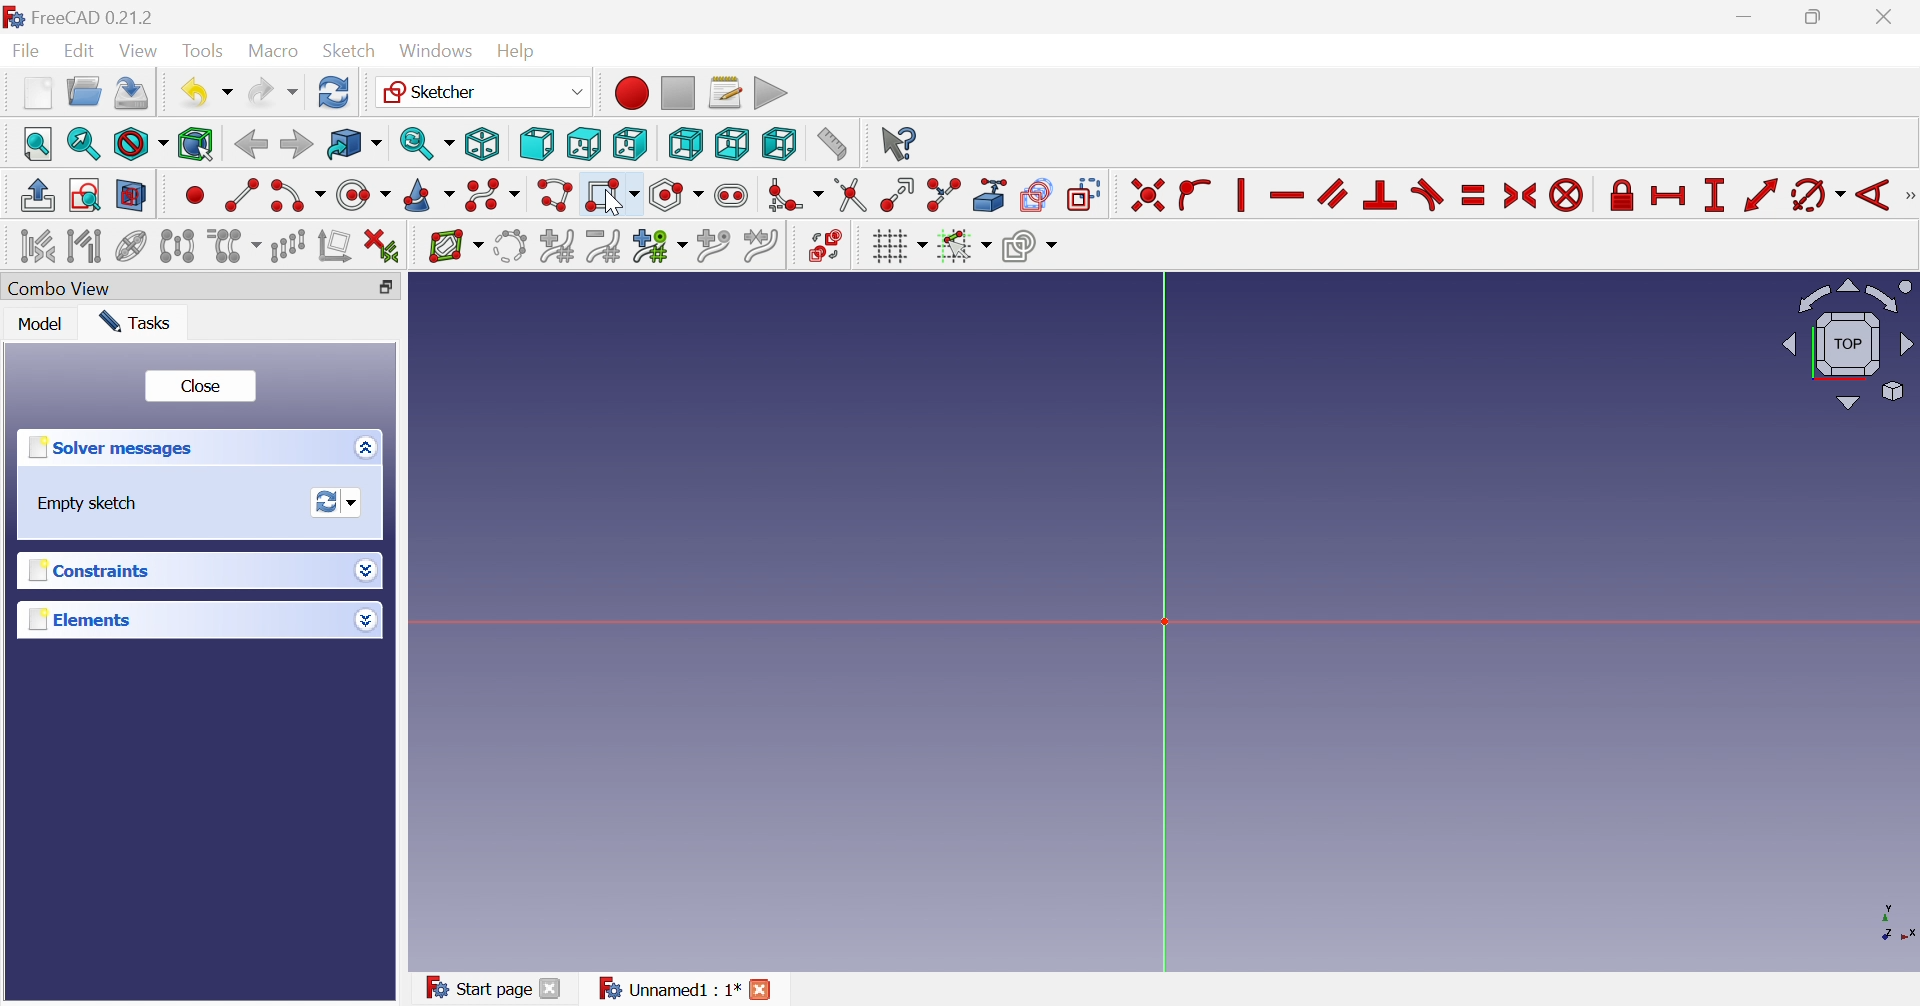  Describe the element at coordinates (992, 194) in the screenshot. I see `Create external geometry` at that location.